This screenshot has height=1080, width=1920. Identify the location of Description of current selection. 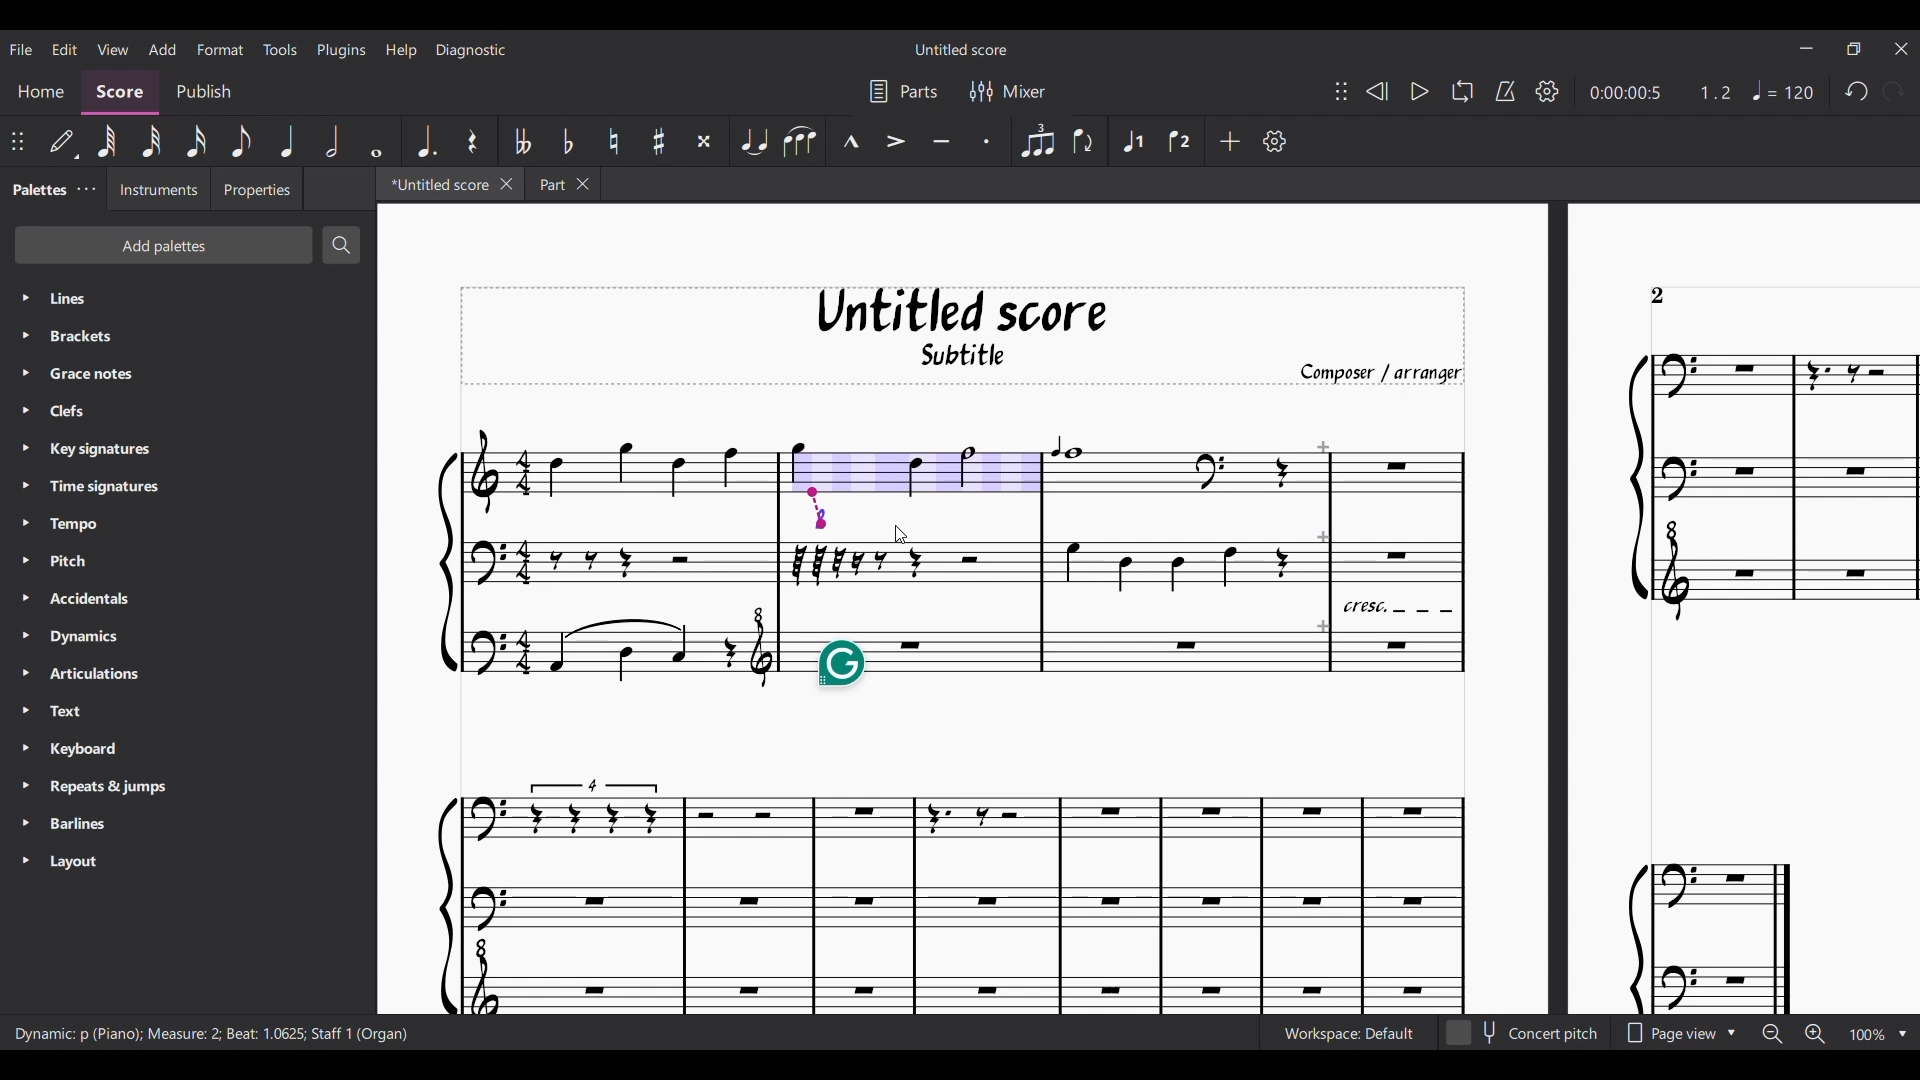
(212, 1034).